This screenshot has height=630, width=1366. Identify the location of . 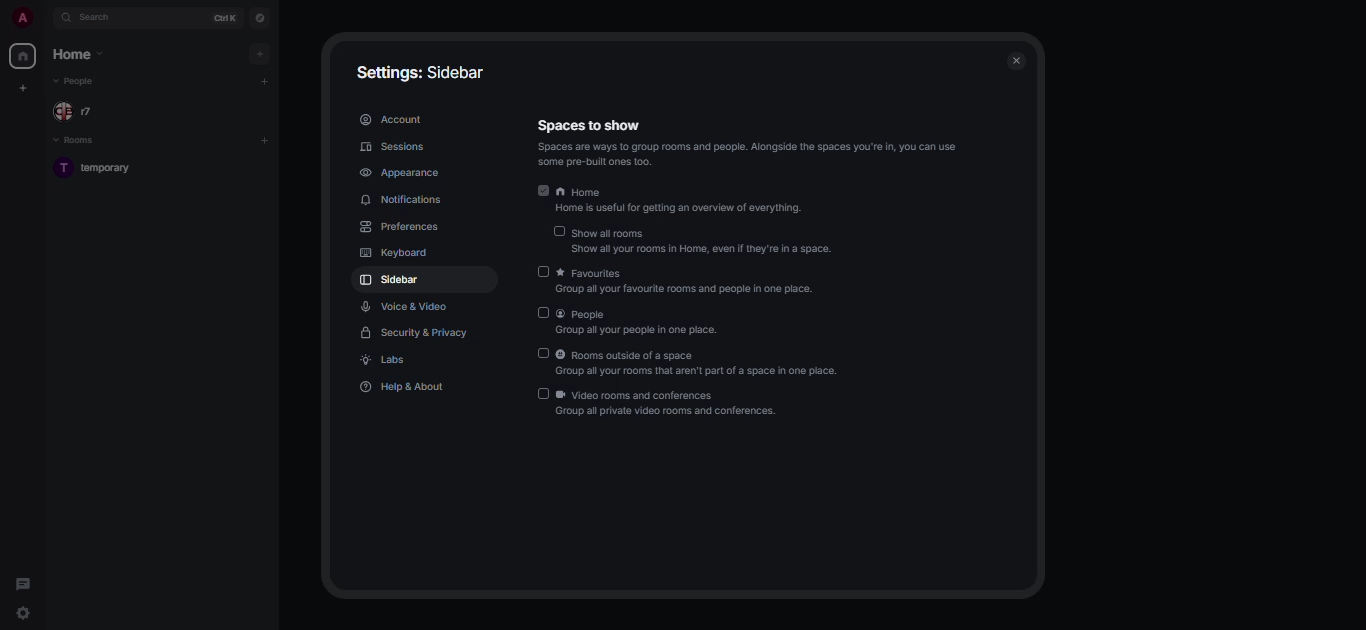
(589, 126).